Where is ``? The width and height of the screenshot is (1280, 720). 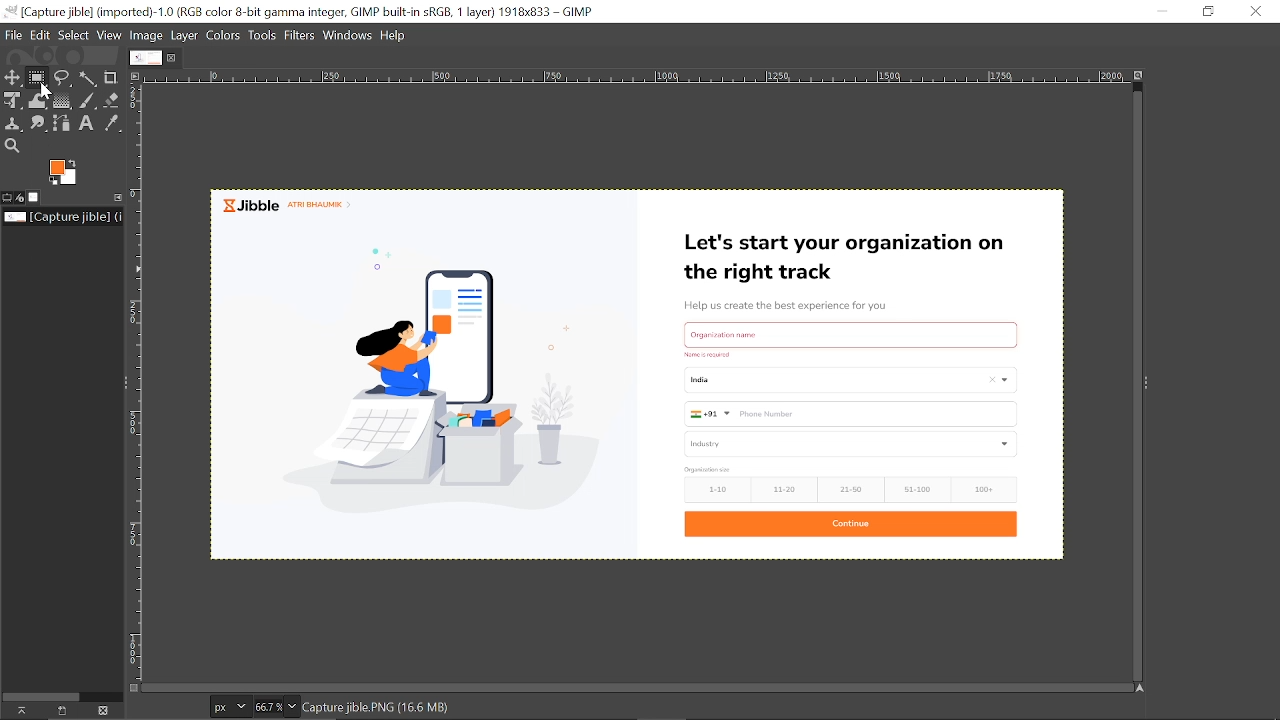
 is located at coordinates (112, 35).